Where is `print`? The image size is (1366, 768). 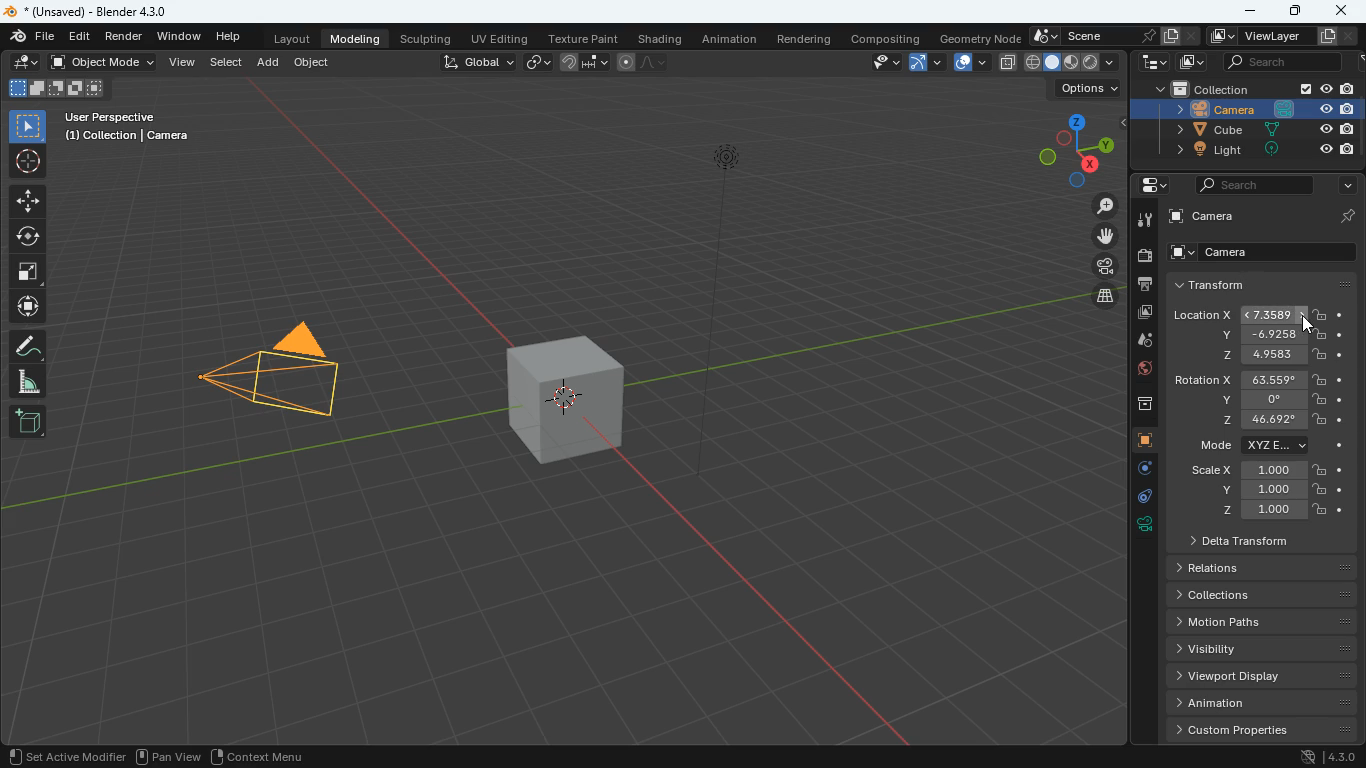 print is located at coordinates (1146, 286).